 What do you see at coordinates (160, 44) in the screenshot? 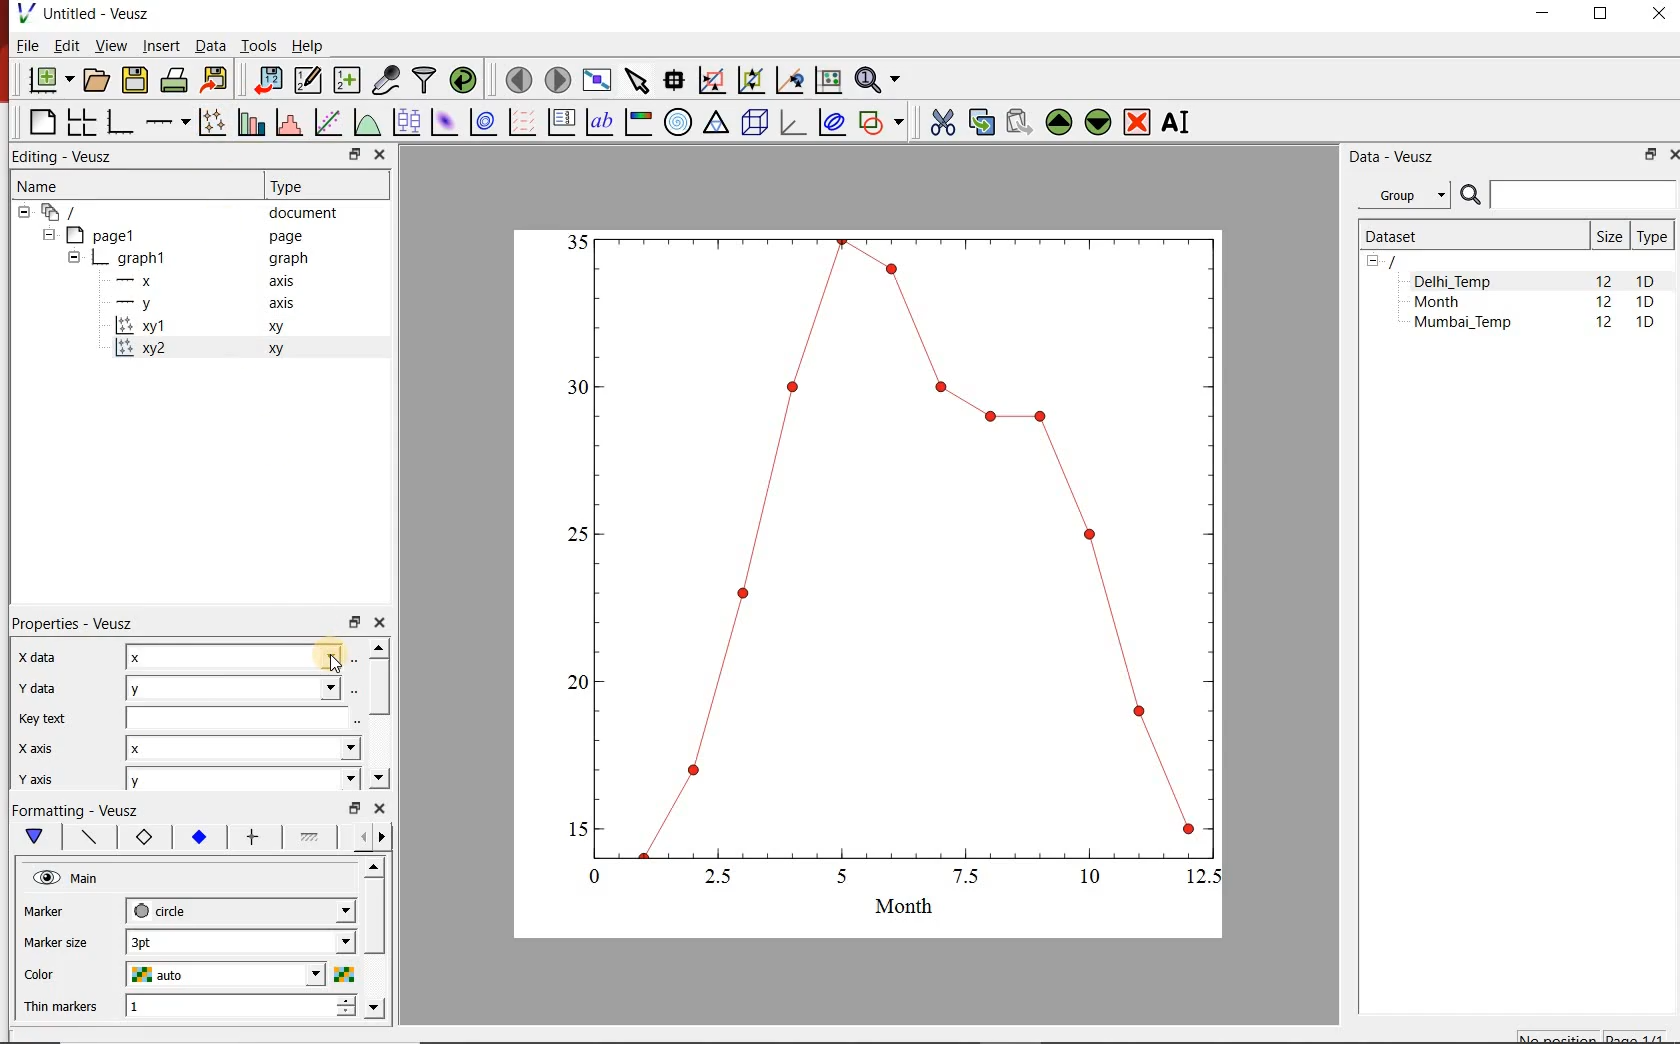
I see `Insert` at bounding box center [160, 44].